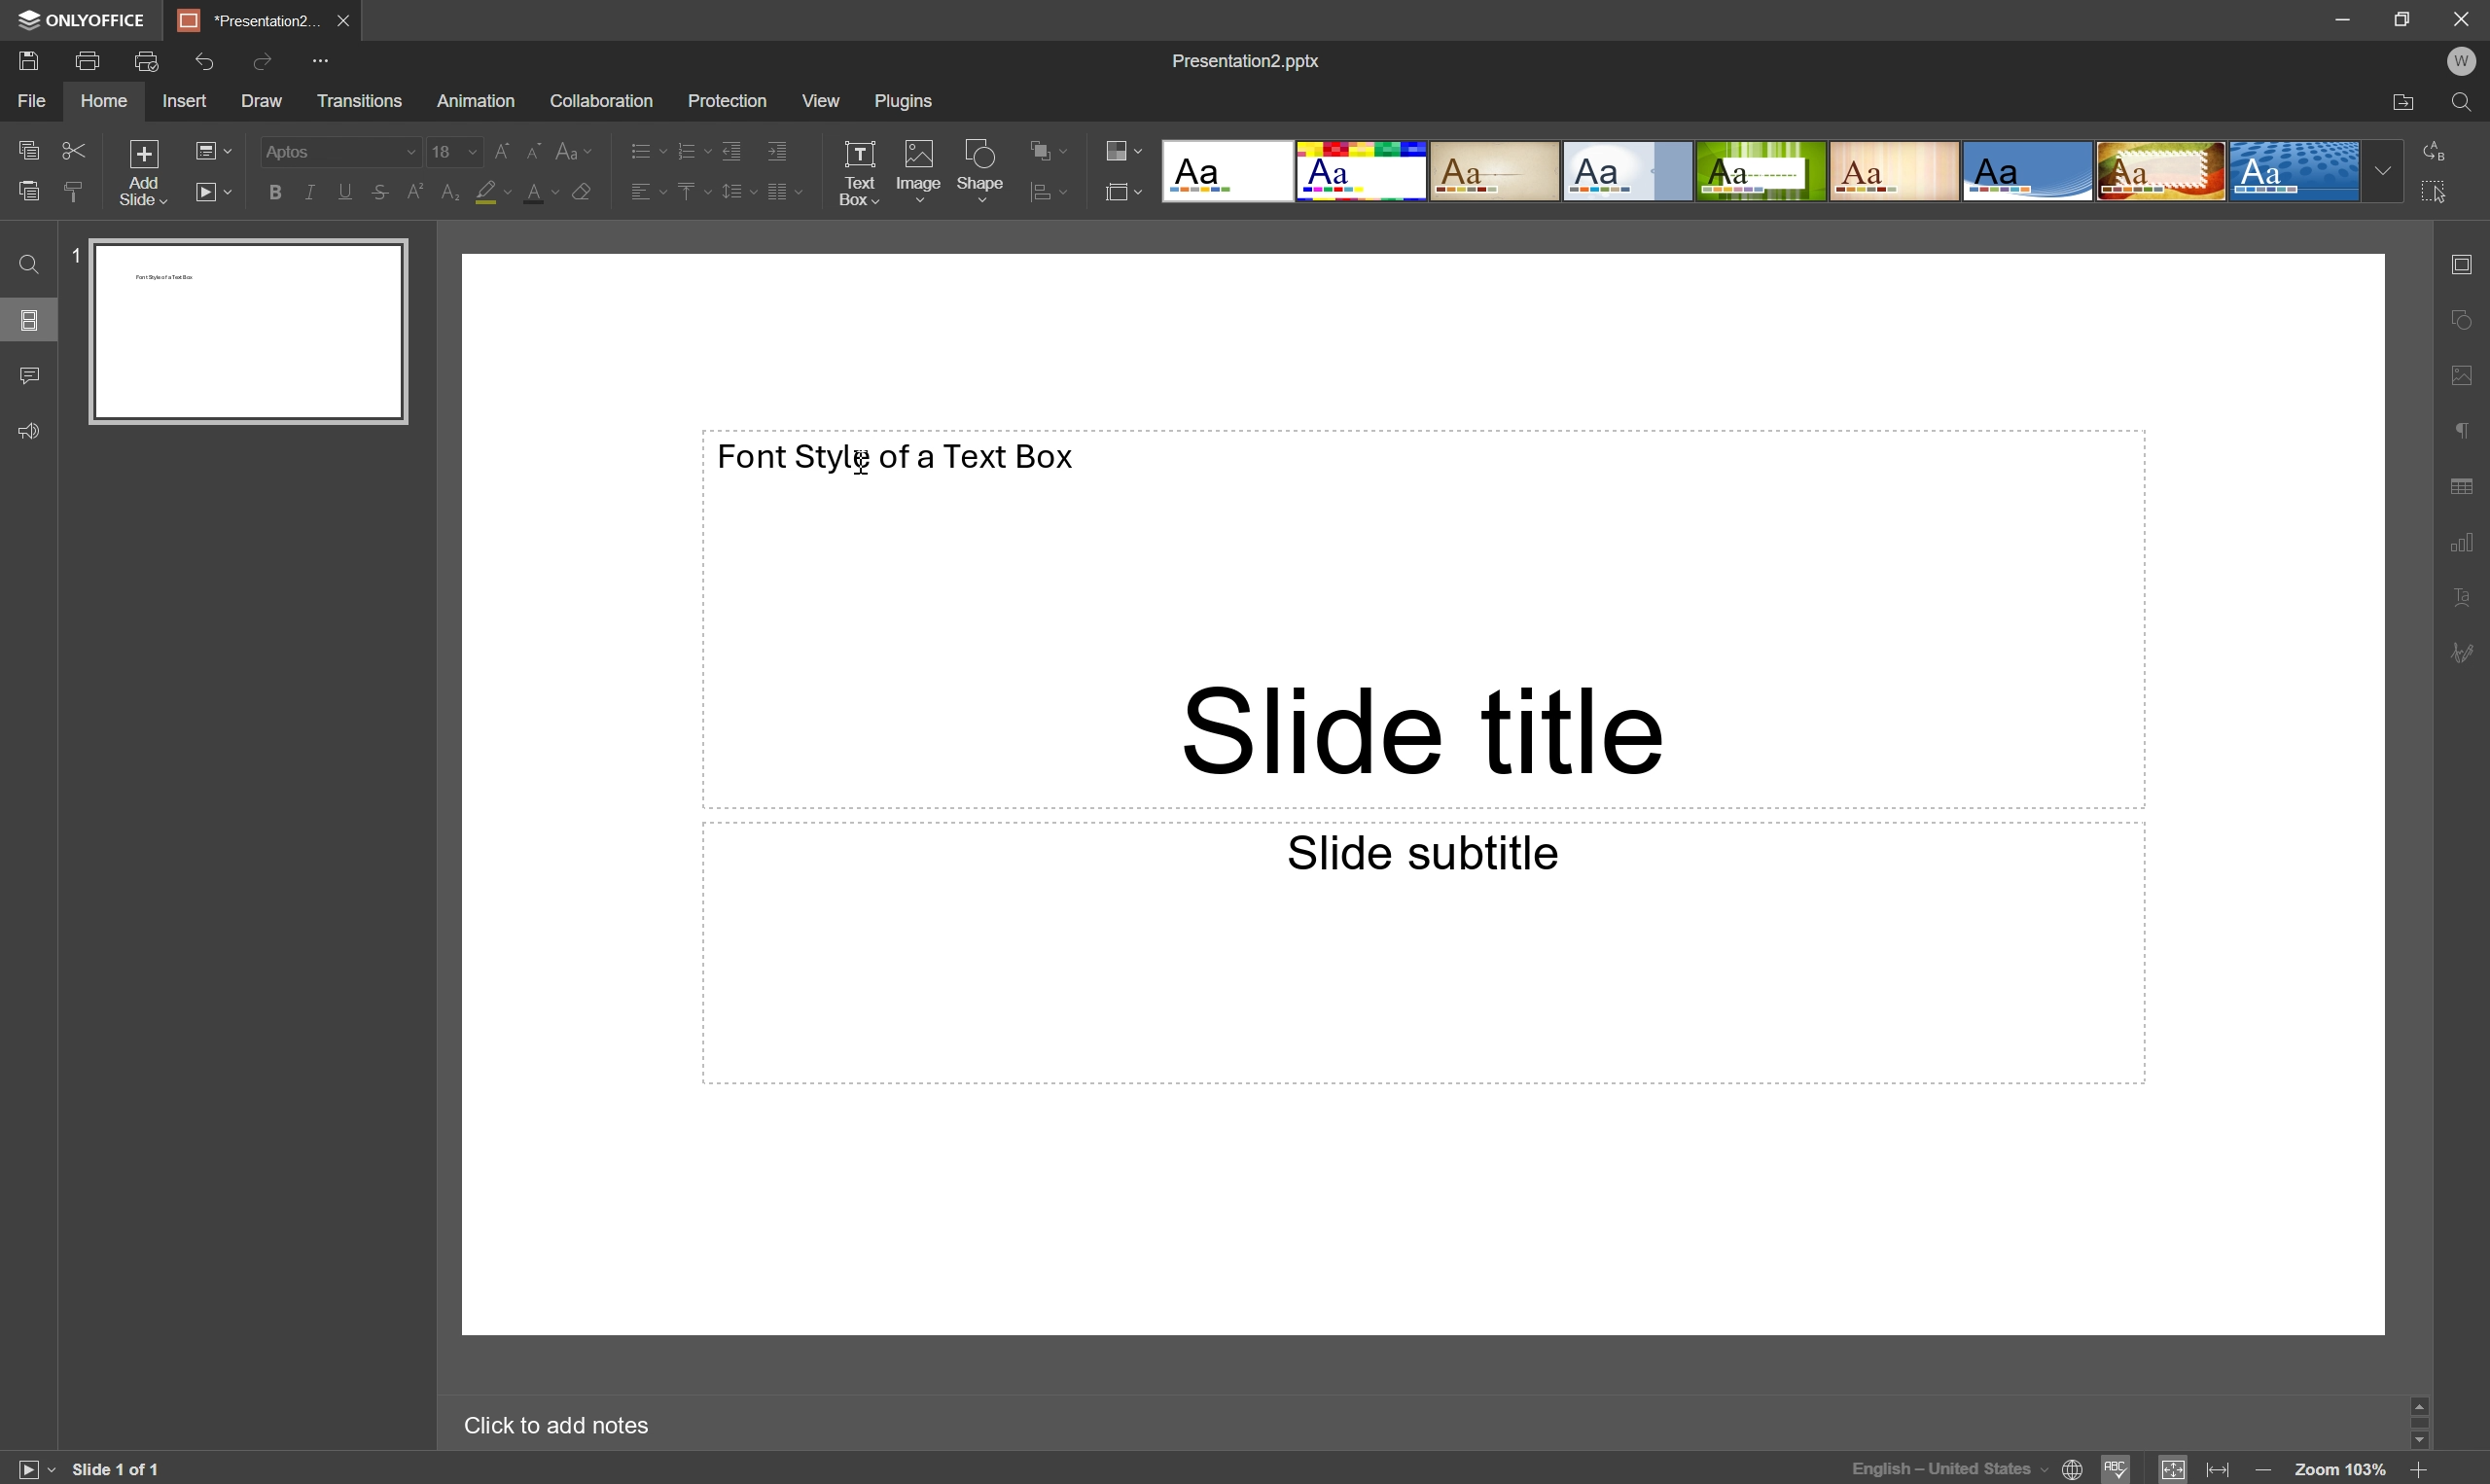 The image size is (2490, 1484). Describe the element at coordinates (540, 191) in the screenshot. I see `Font color` at that location.